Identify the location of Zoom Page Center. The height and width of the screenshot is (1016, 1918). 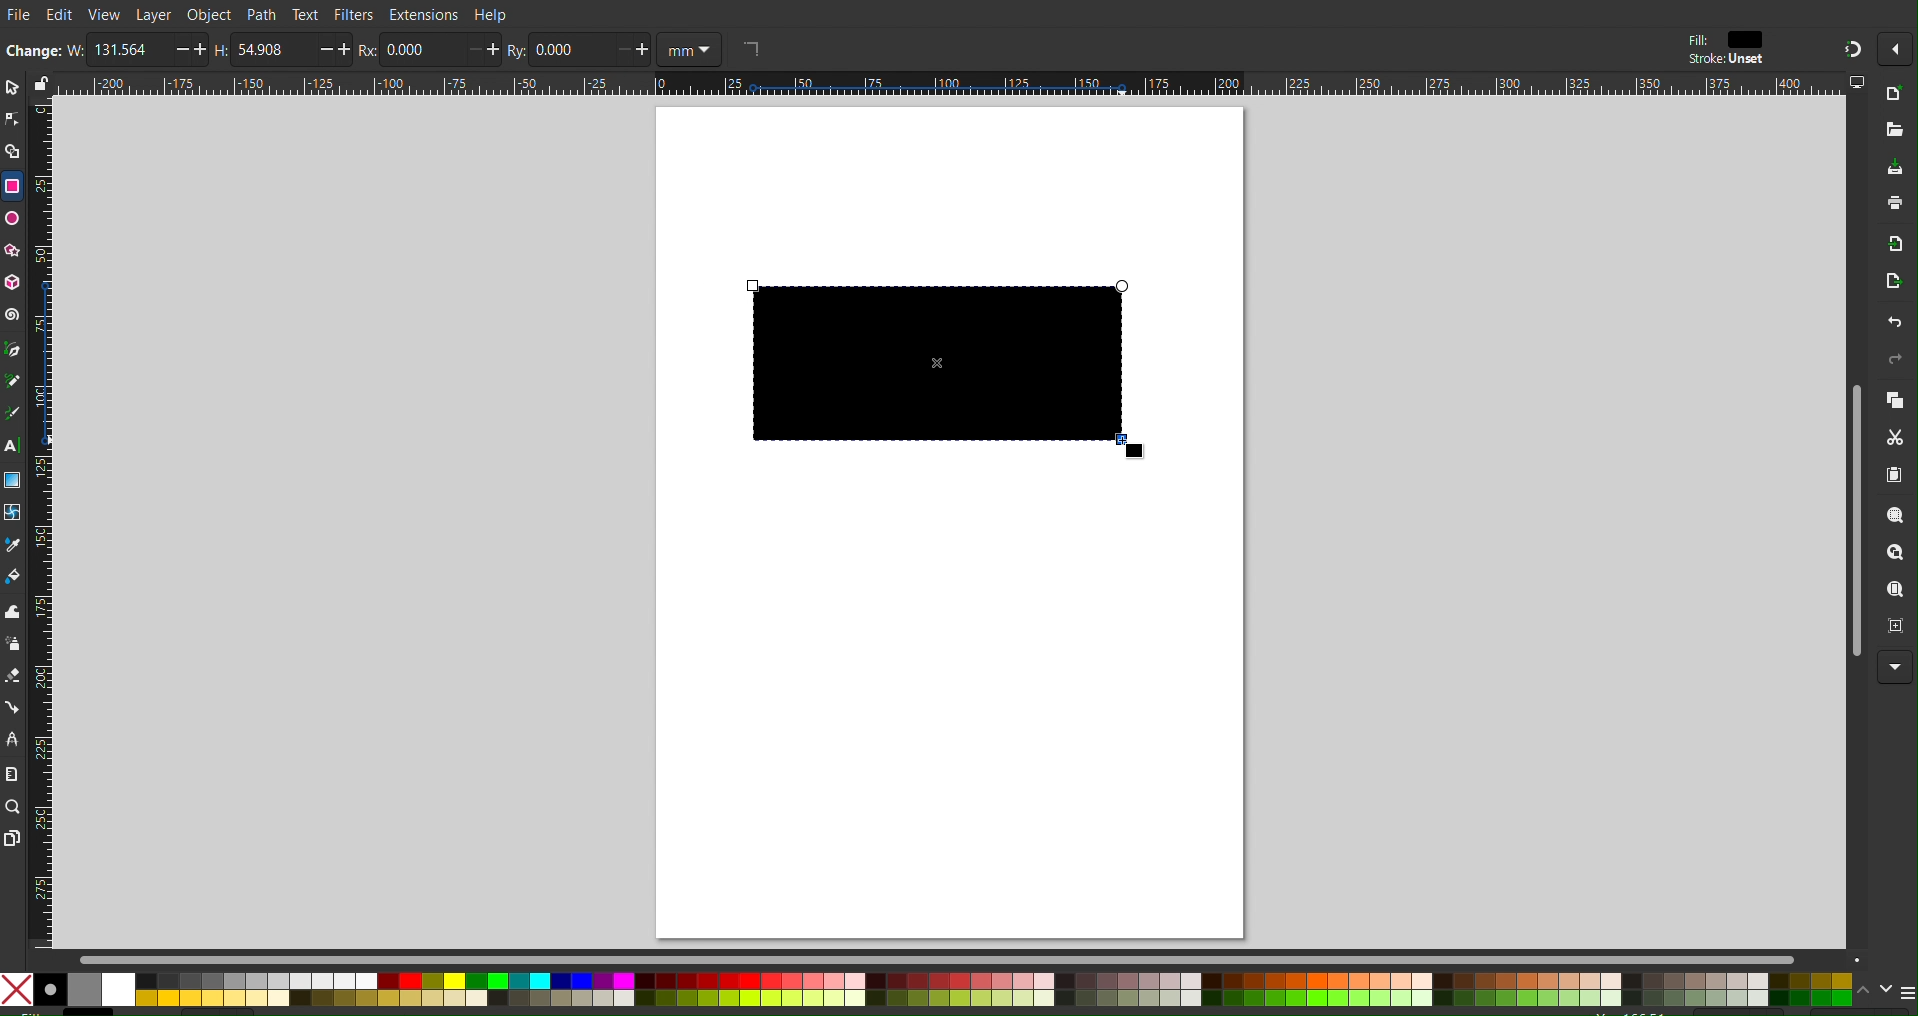
(1895, 628).